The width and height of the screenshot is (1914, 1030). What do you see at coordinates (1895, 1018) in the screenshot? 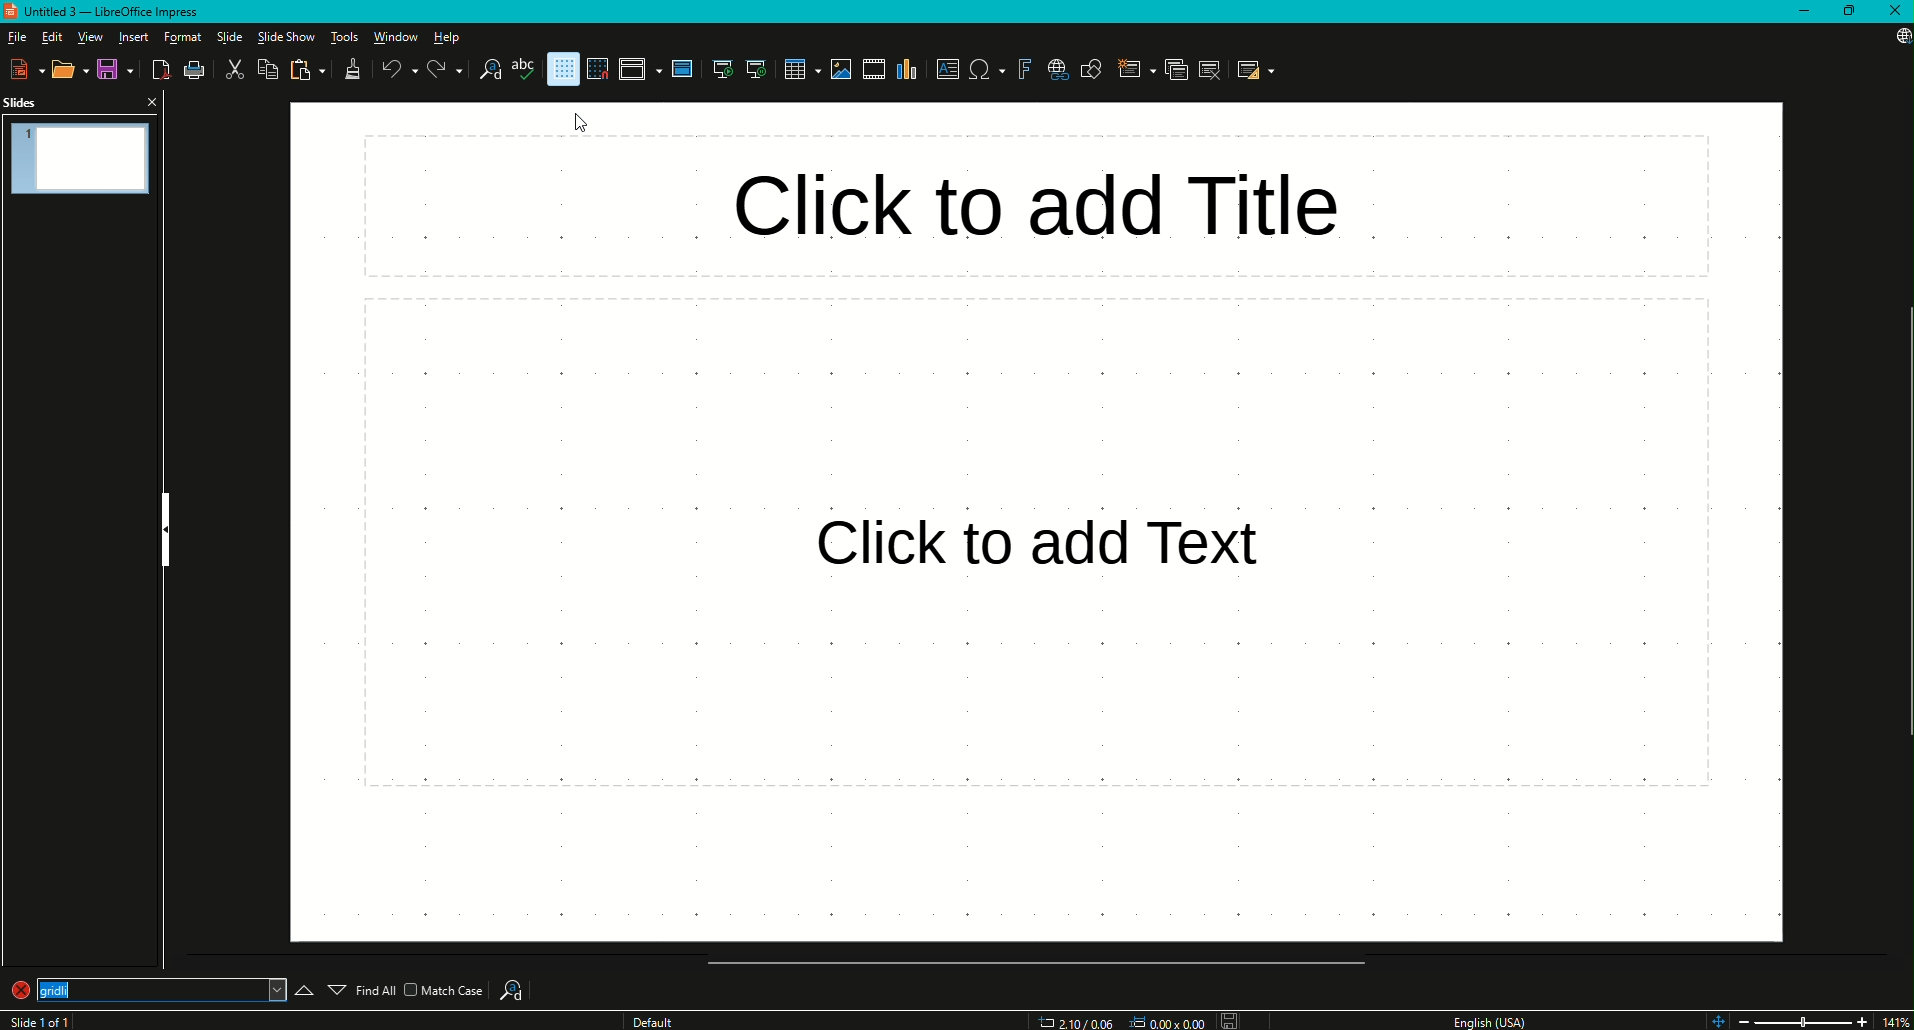
I see `14%` at bounding box center [1895, 1018].